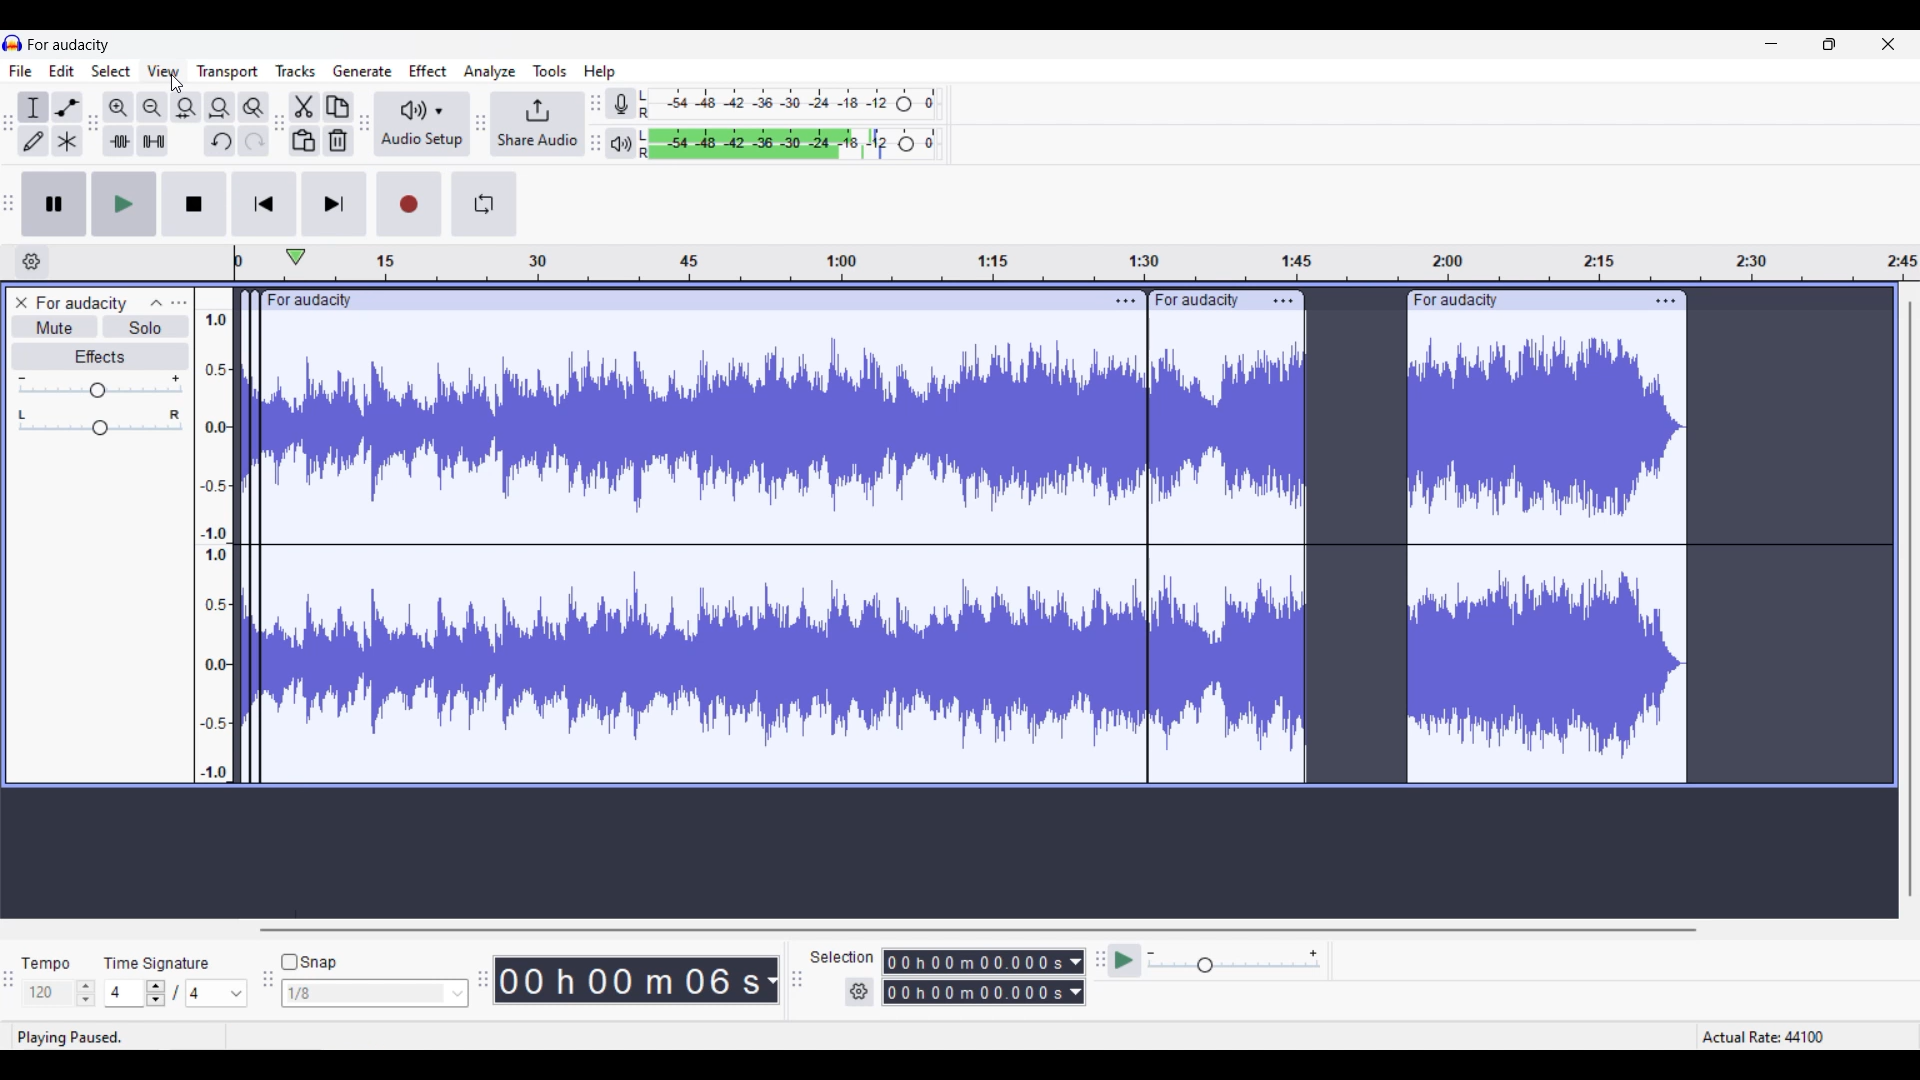  I want to click on Pan slider, so click(100, 422).